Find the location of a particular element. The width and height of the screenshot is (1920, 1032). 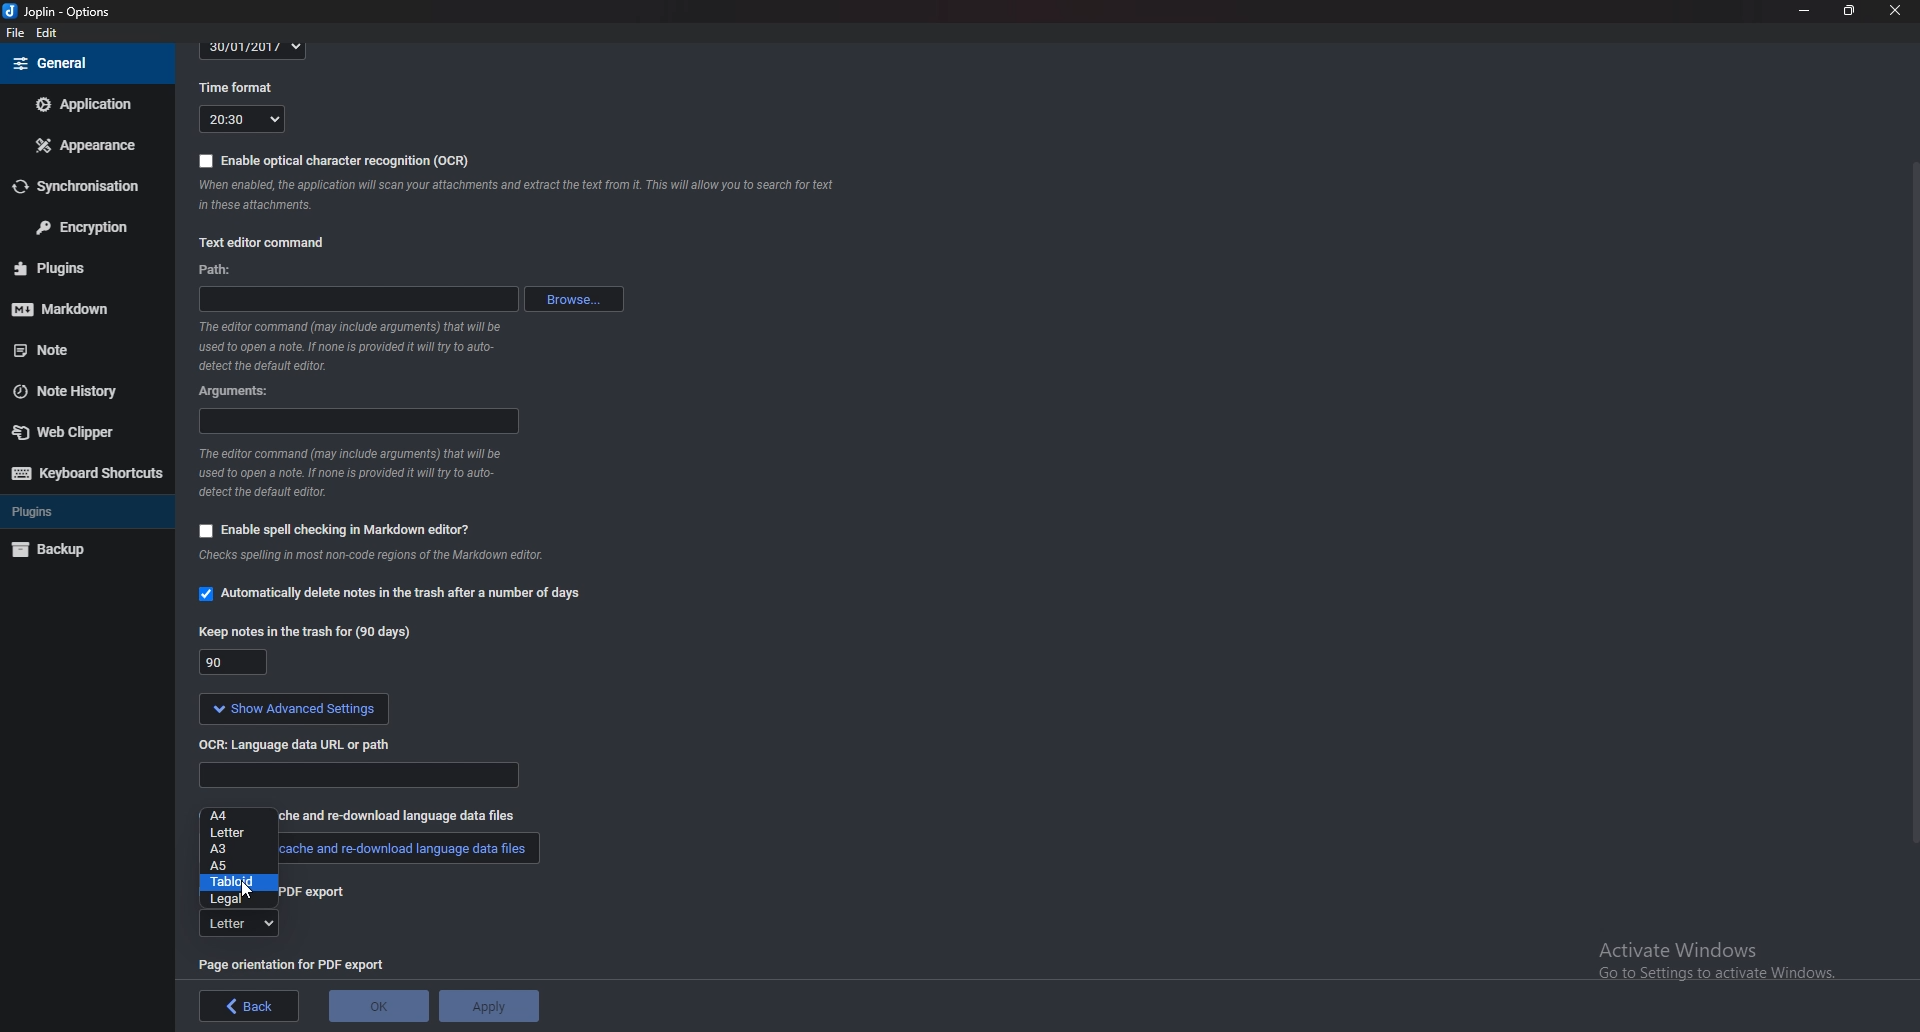

20:30 is located at coordinates (242, 119).